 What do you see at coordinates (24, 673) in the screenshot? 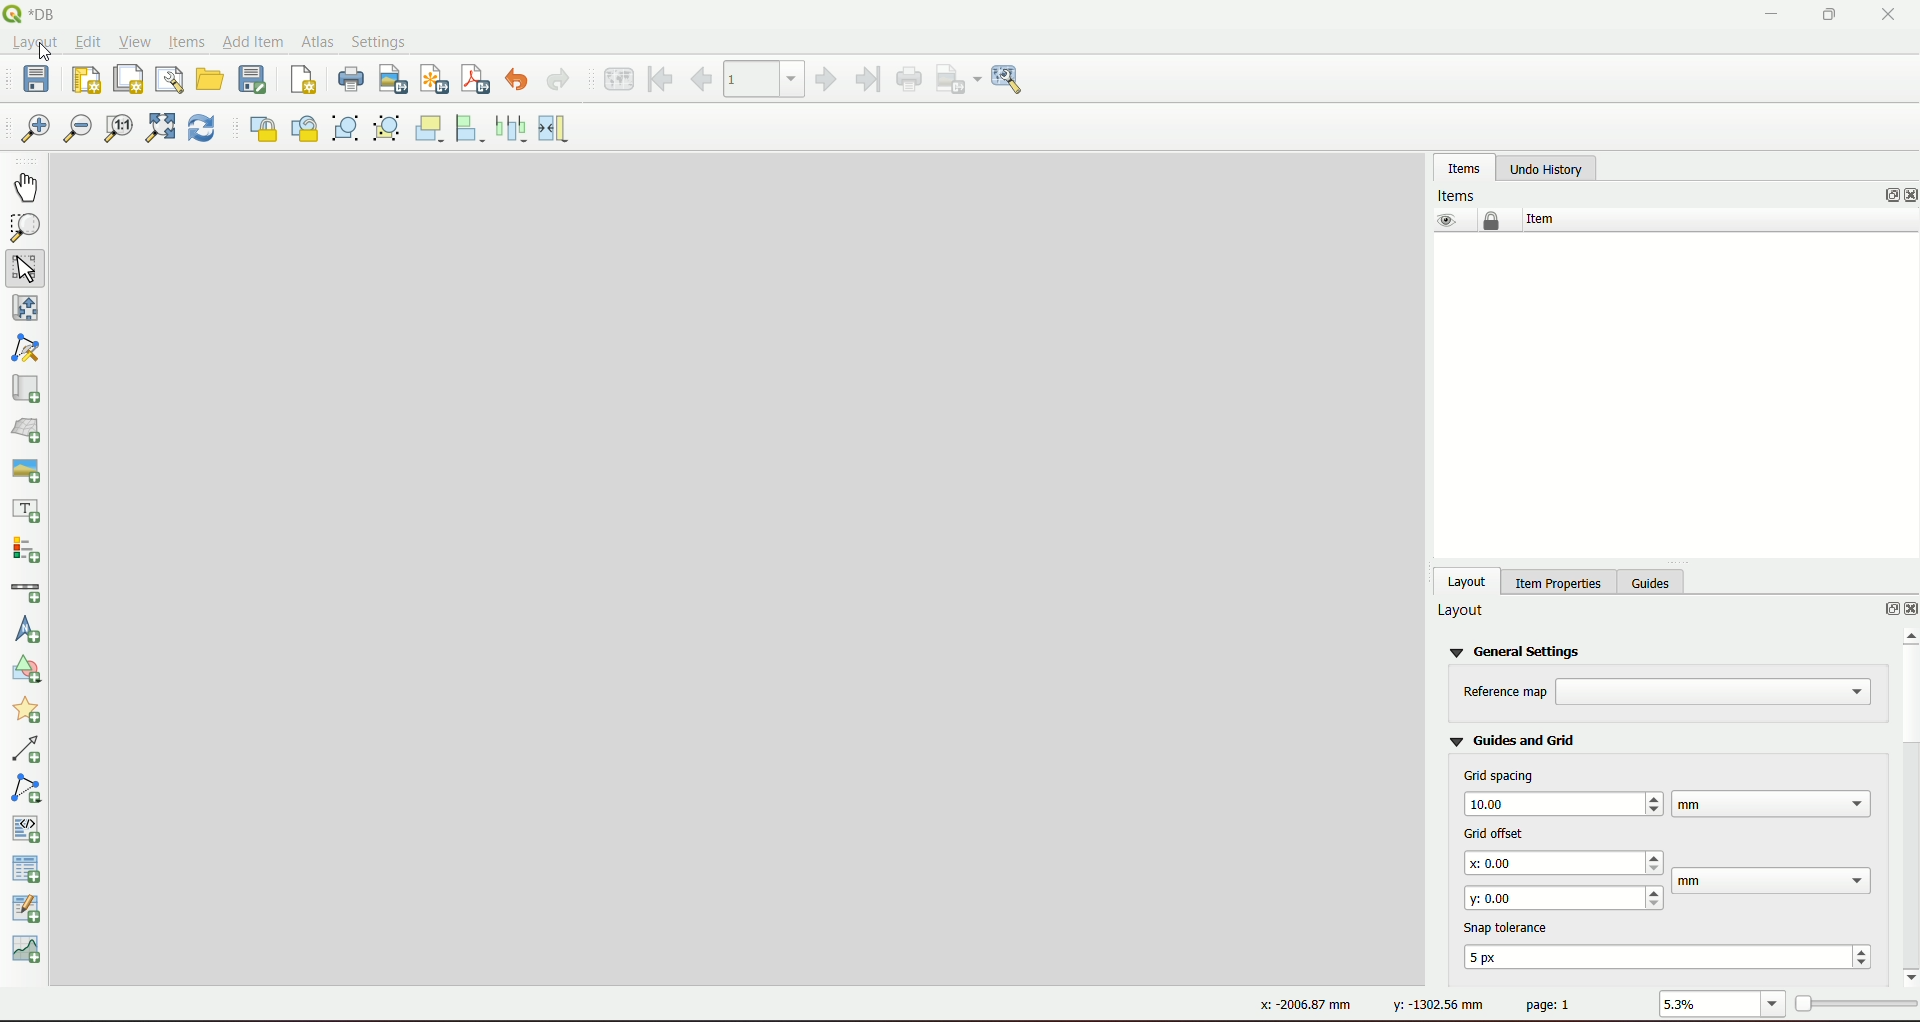
I see `add shape` at bounding box center [24, 673].